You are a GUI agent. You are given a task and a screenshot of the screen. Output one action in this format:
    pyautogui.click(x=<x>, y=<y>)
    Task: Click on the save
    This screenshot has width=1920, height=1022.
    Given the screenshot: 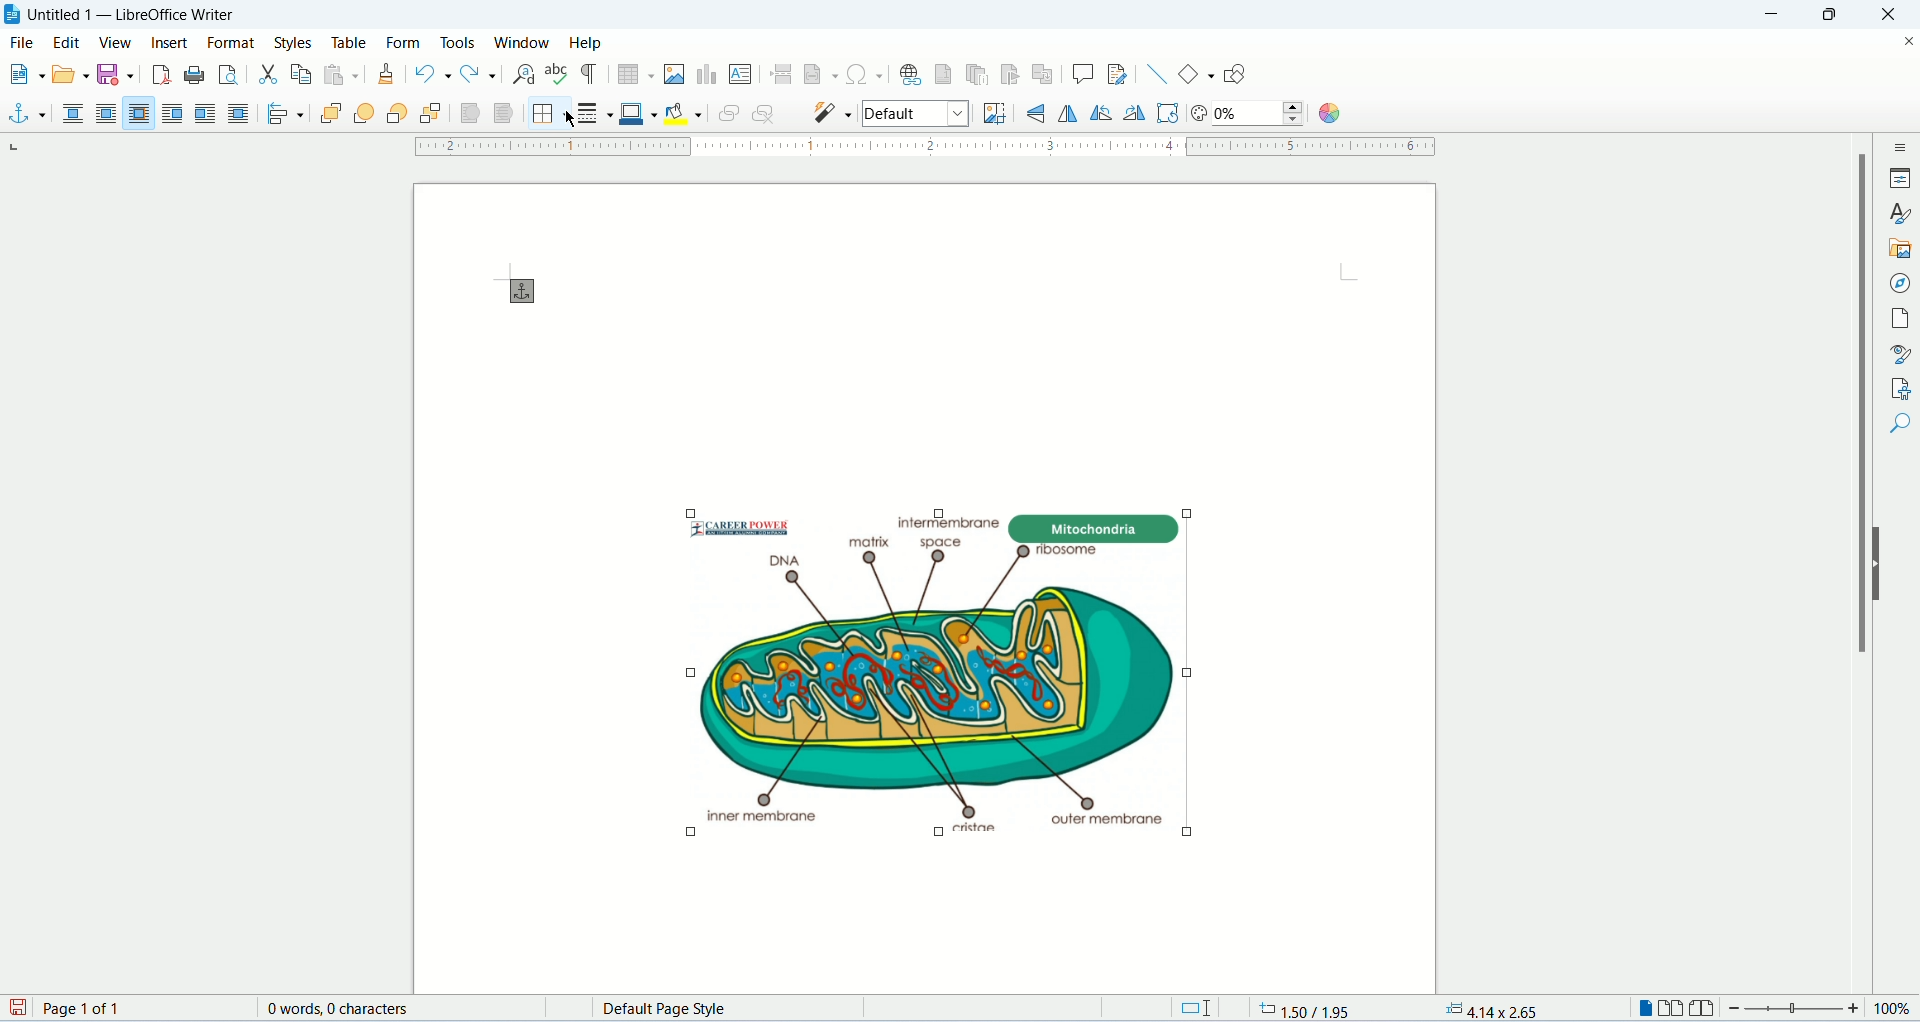 What is the action you would take?
    pyautogui.click(x=114, y=75)
    